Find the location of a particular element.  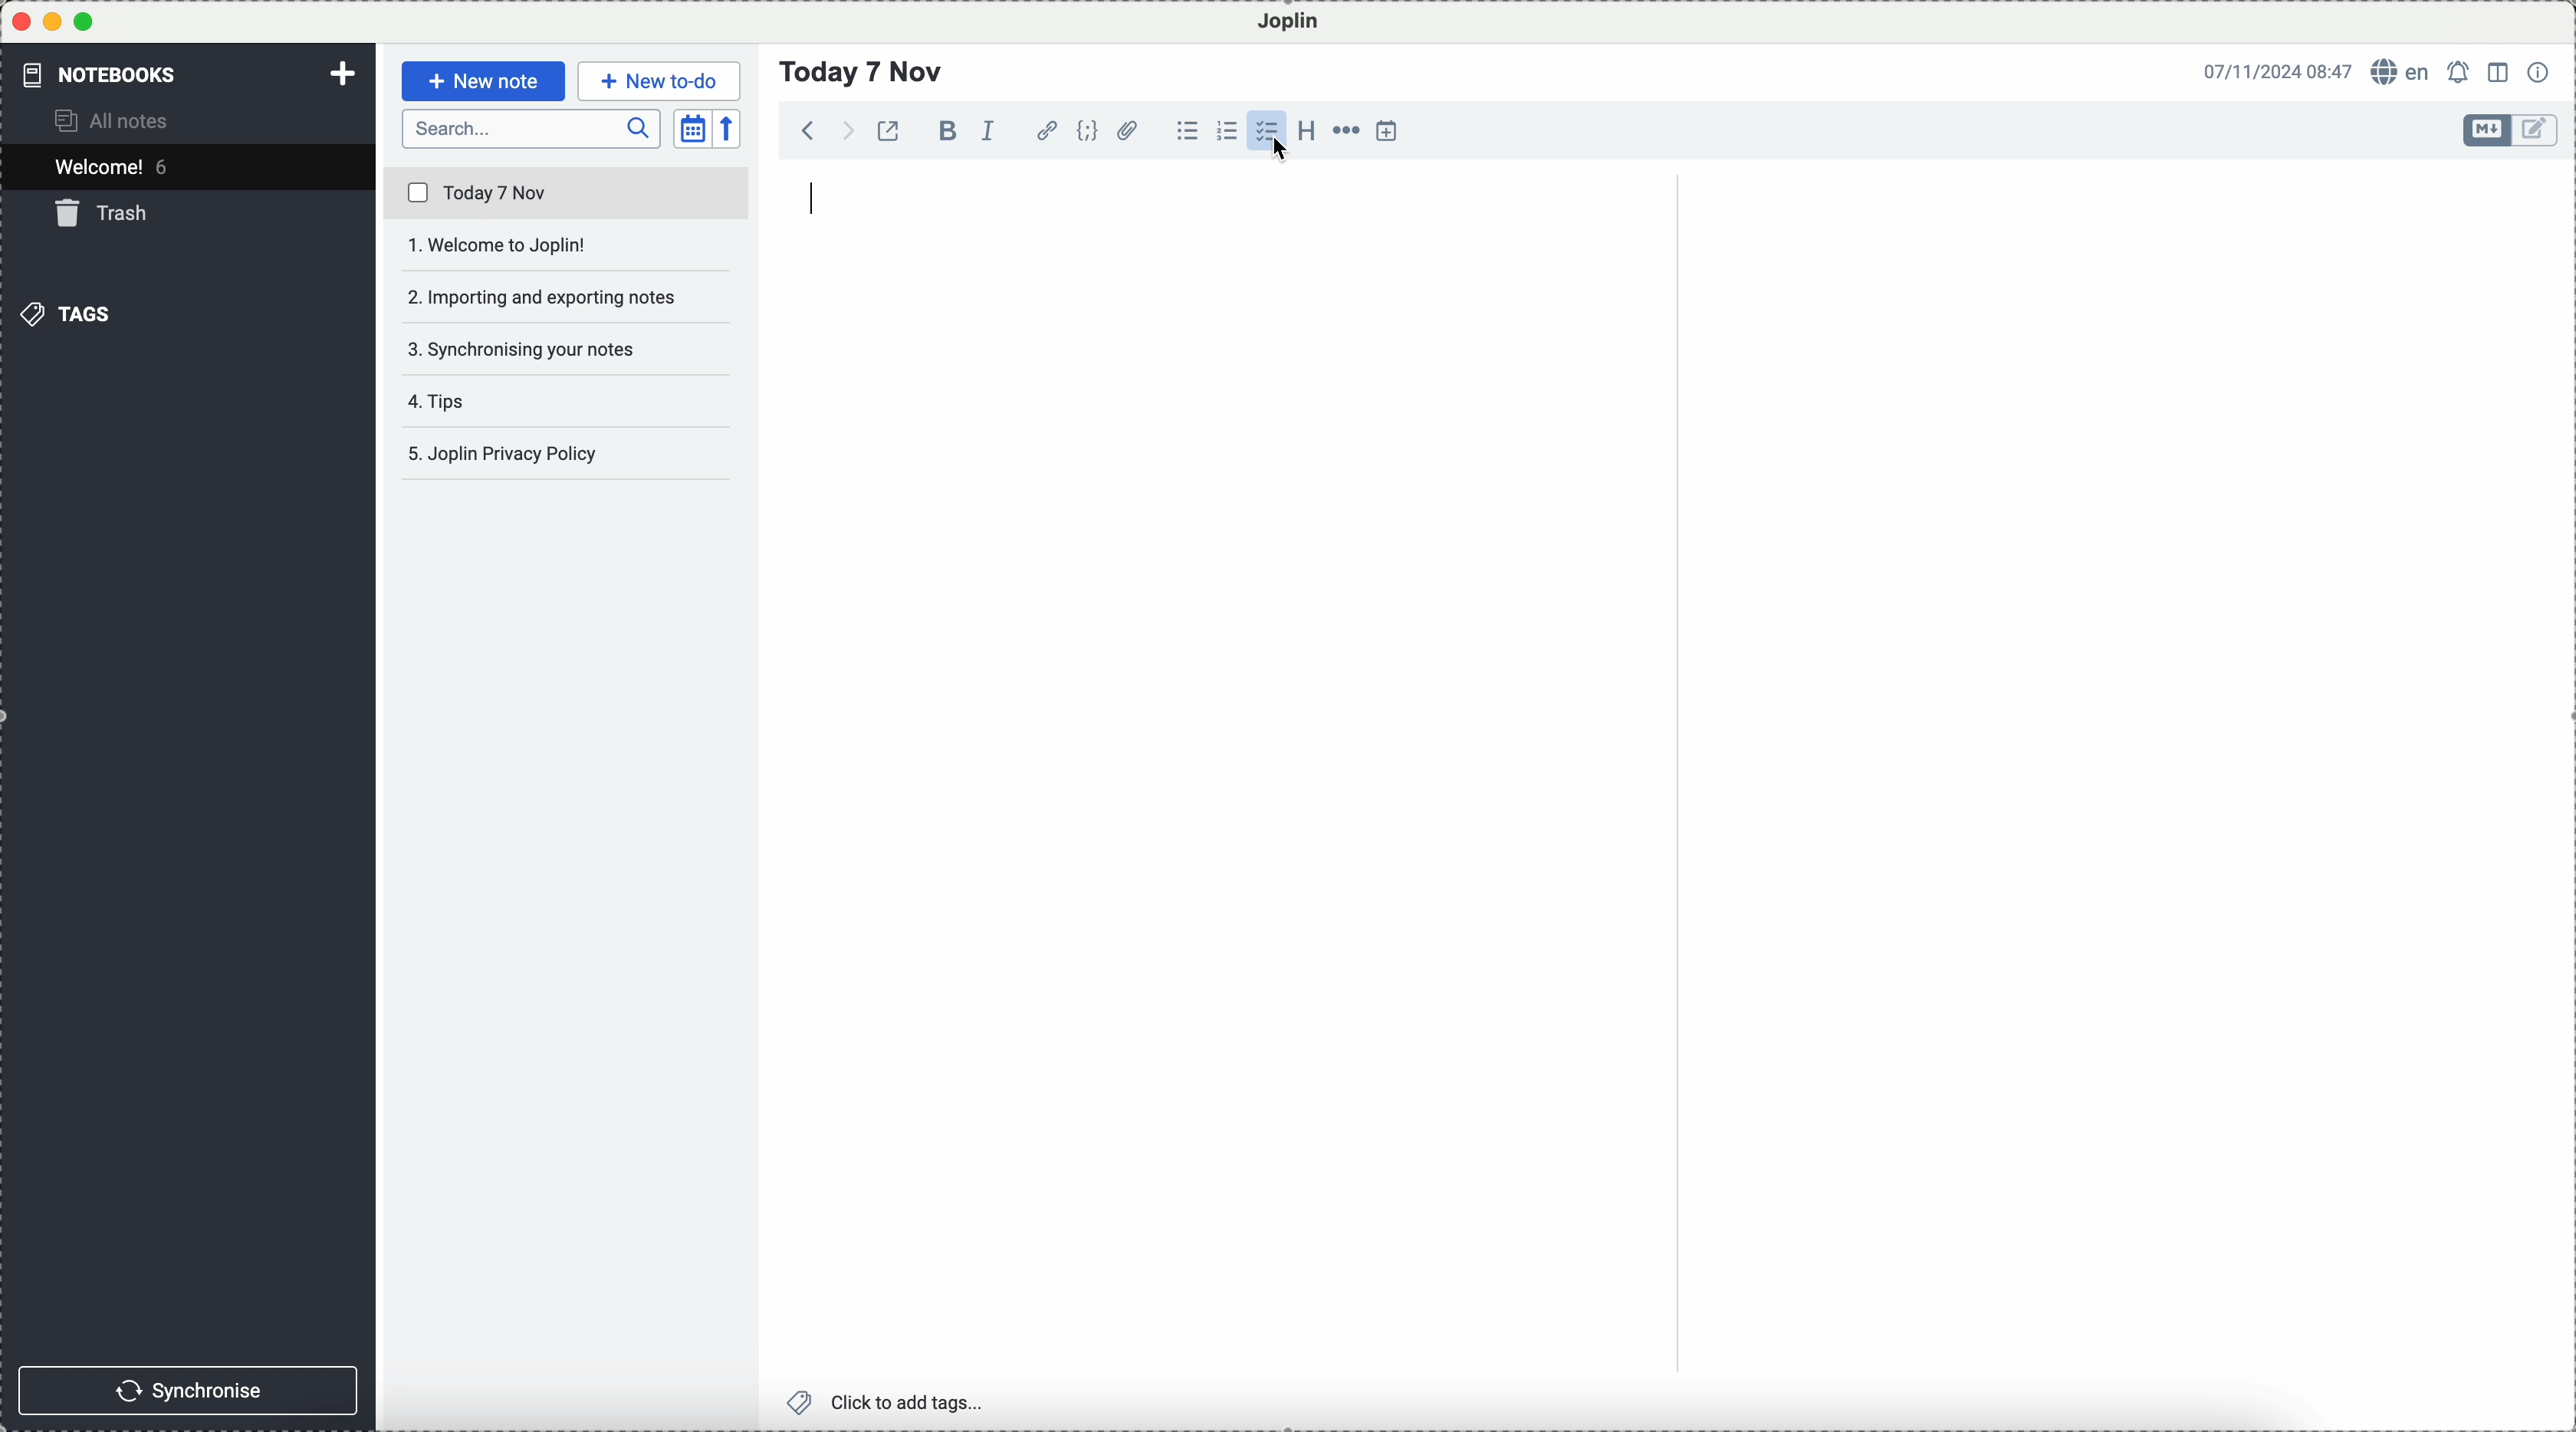

heading is located at coordinates (1306, 129).